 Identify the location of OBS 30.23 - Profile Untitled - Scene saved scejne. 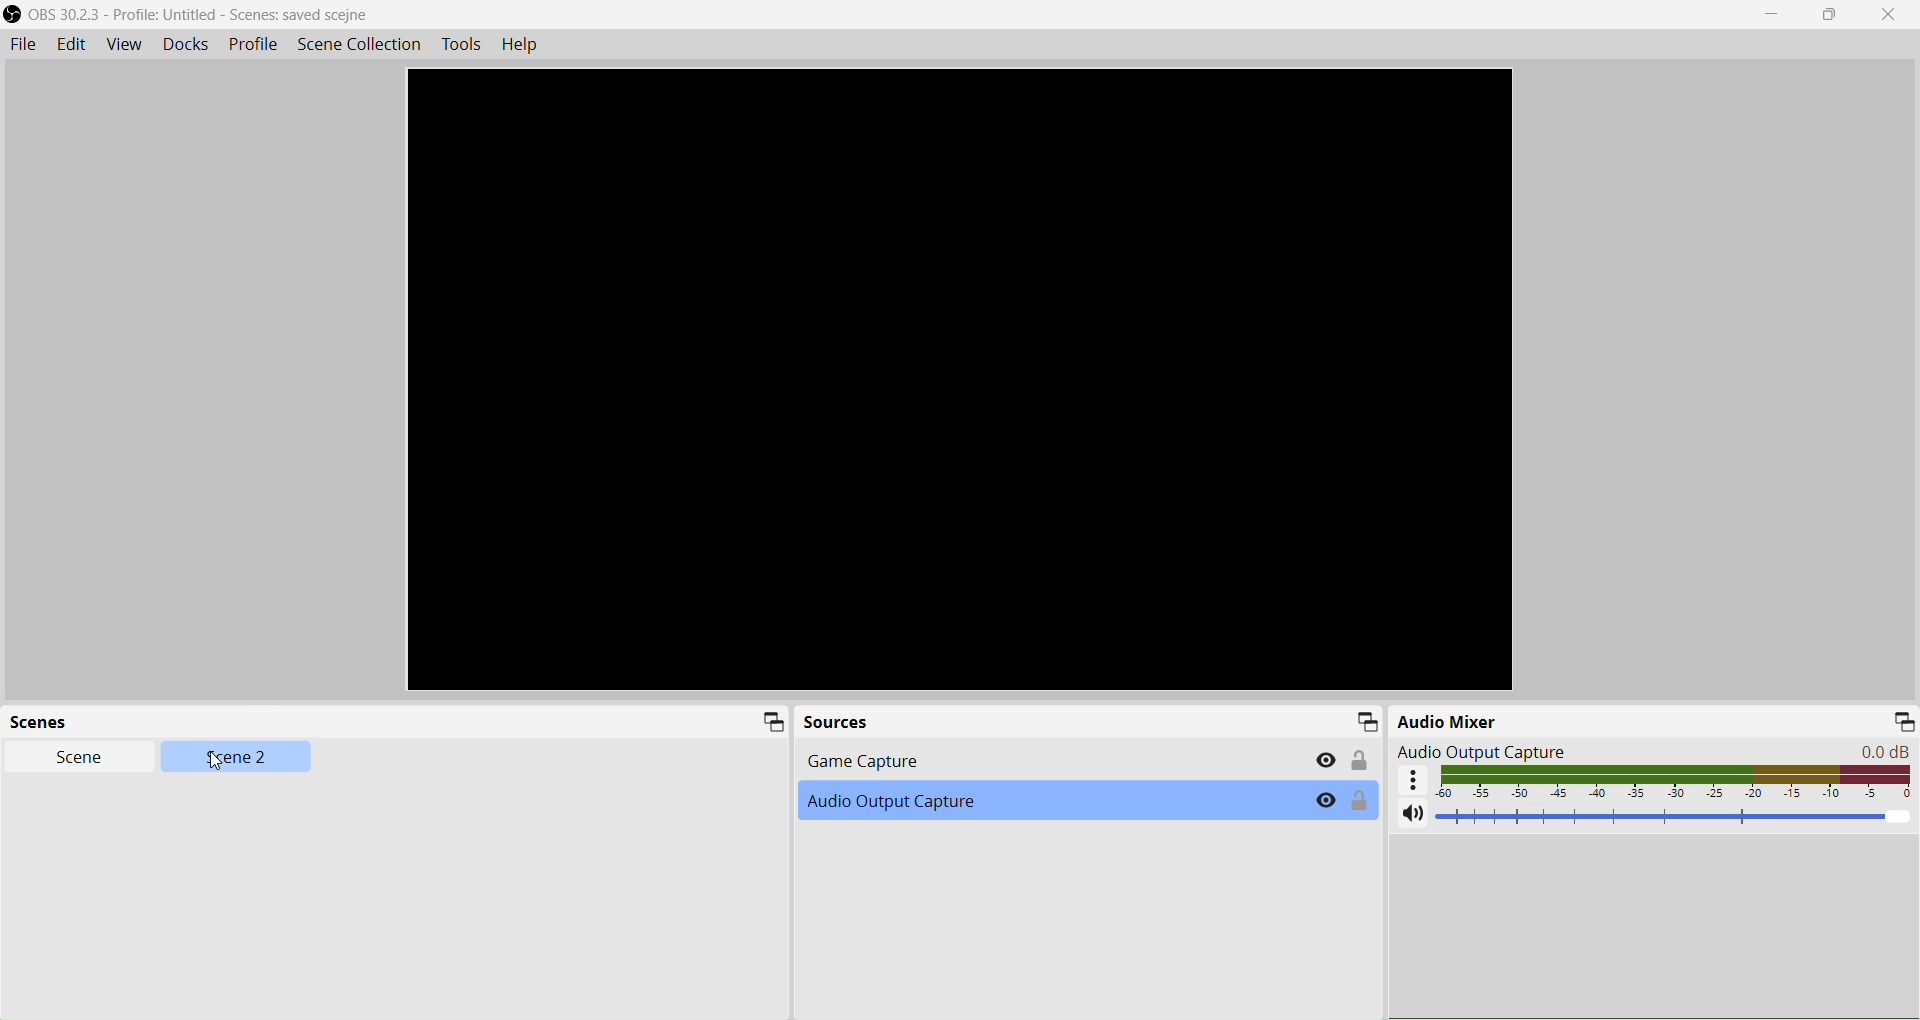
(191, 14).